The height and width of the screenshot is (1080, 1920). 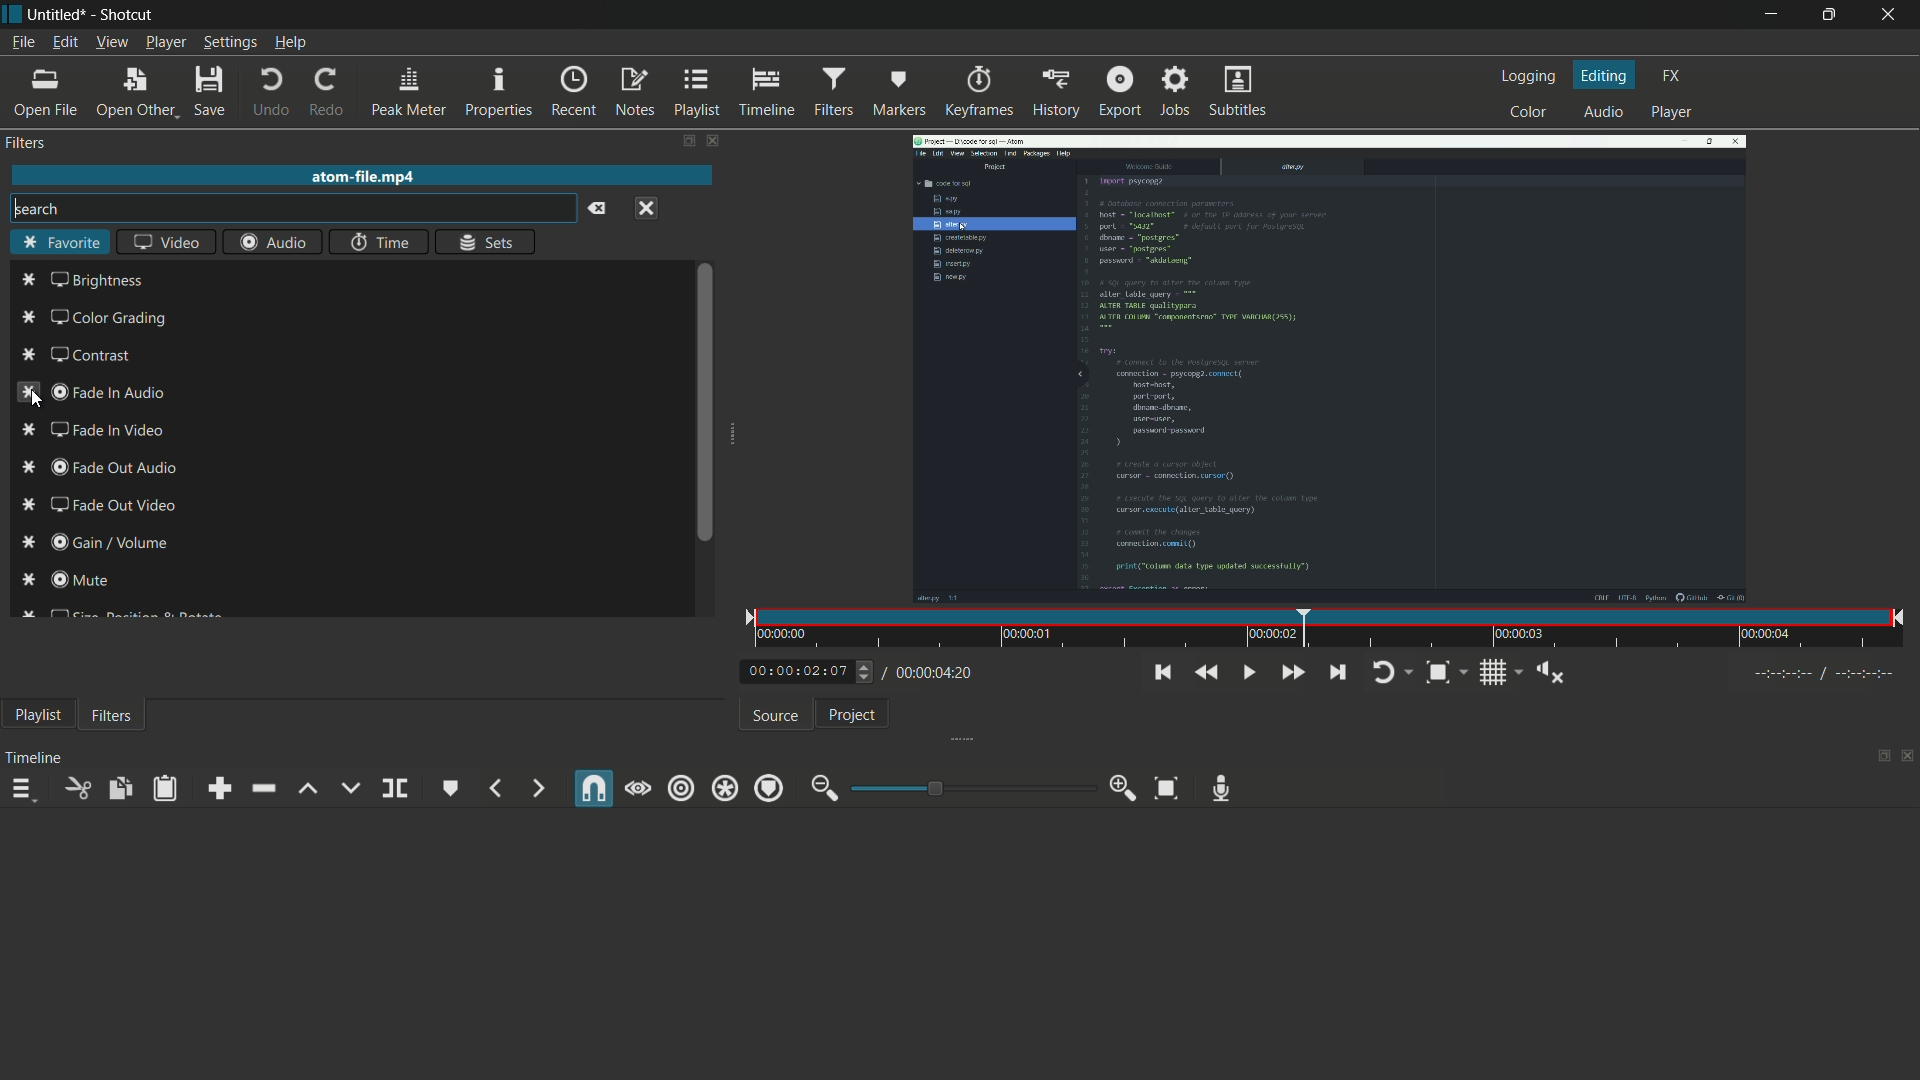 I want to click on brightness, so click(x=99, y=280).